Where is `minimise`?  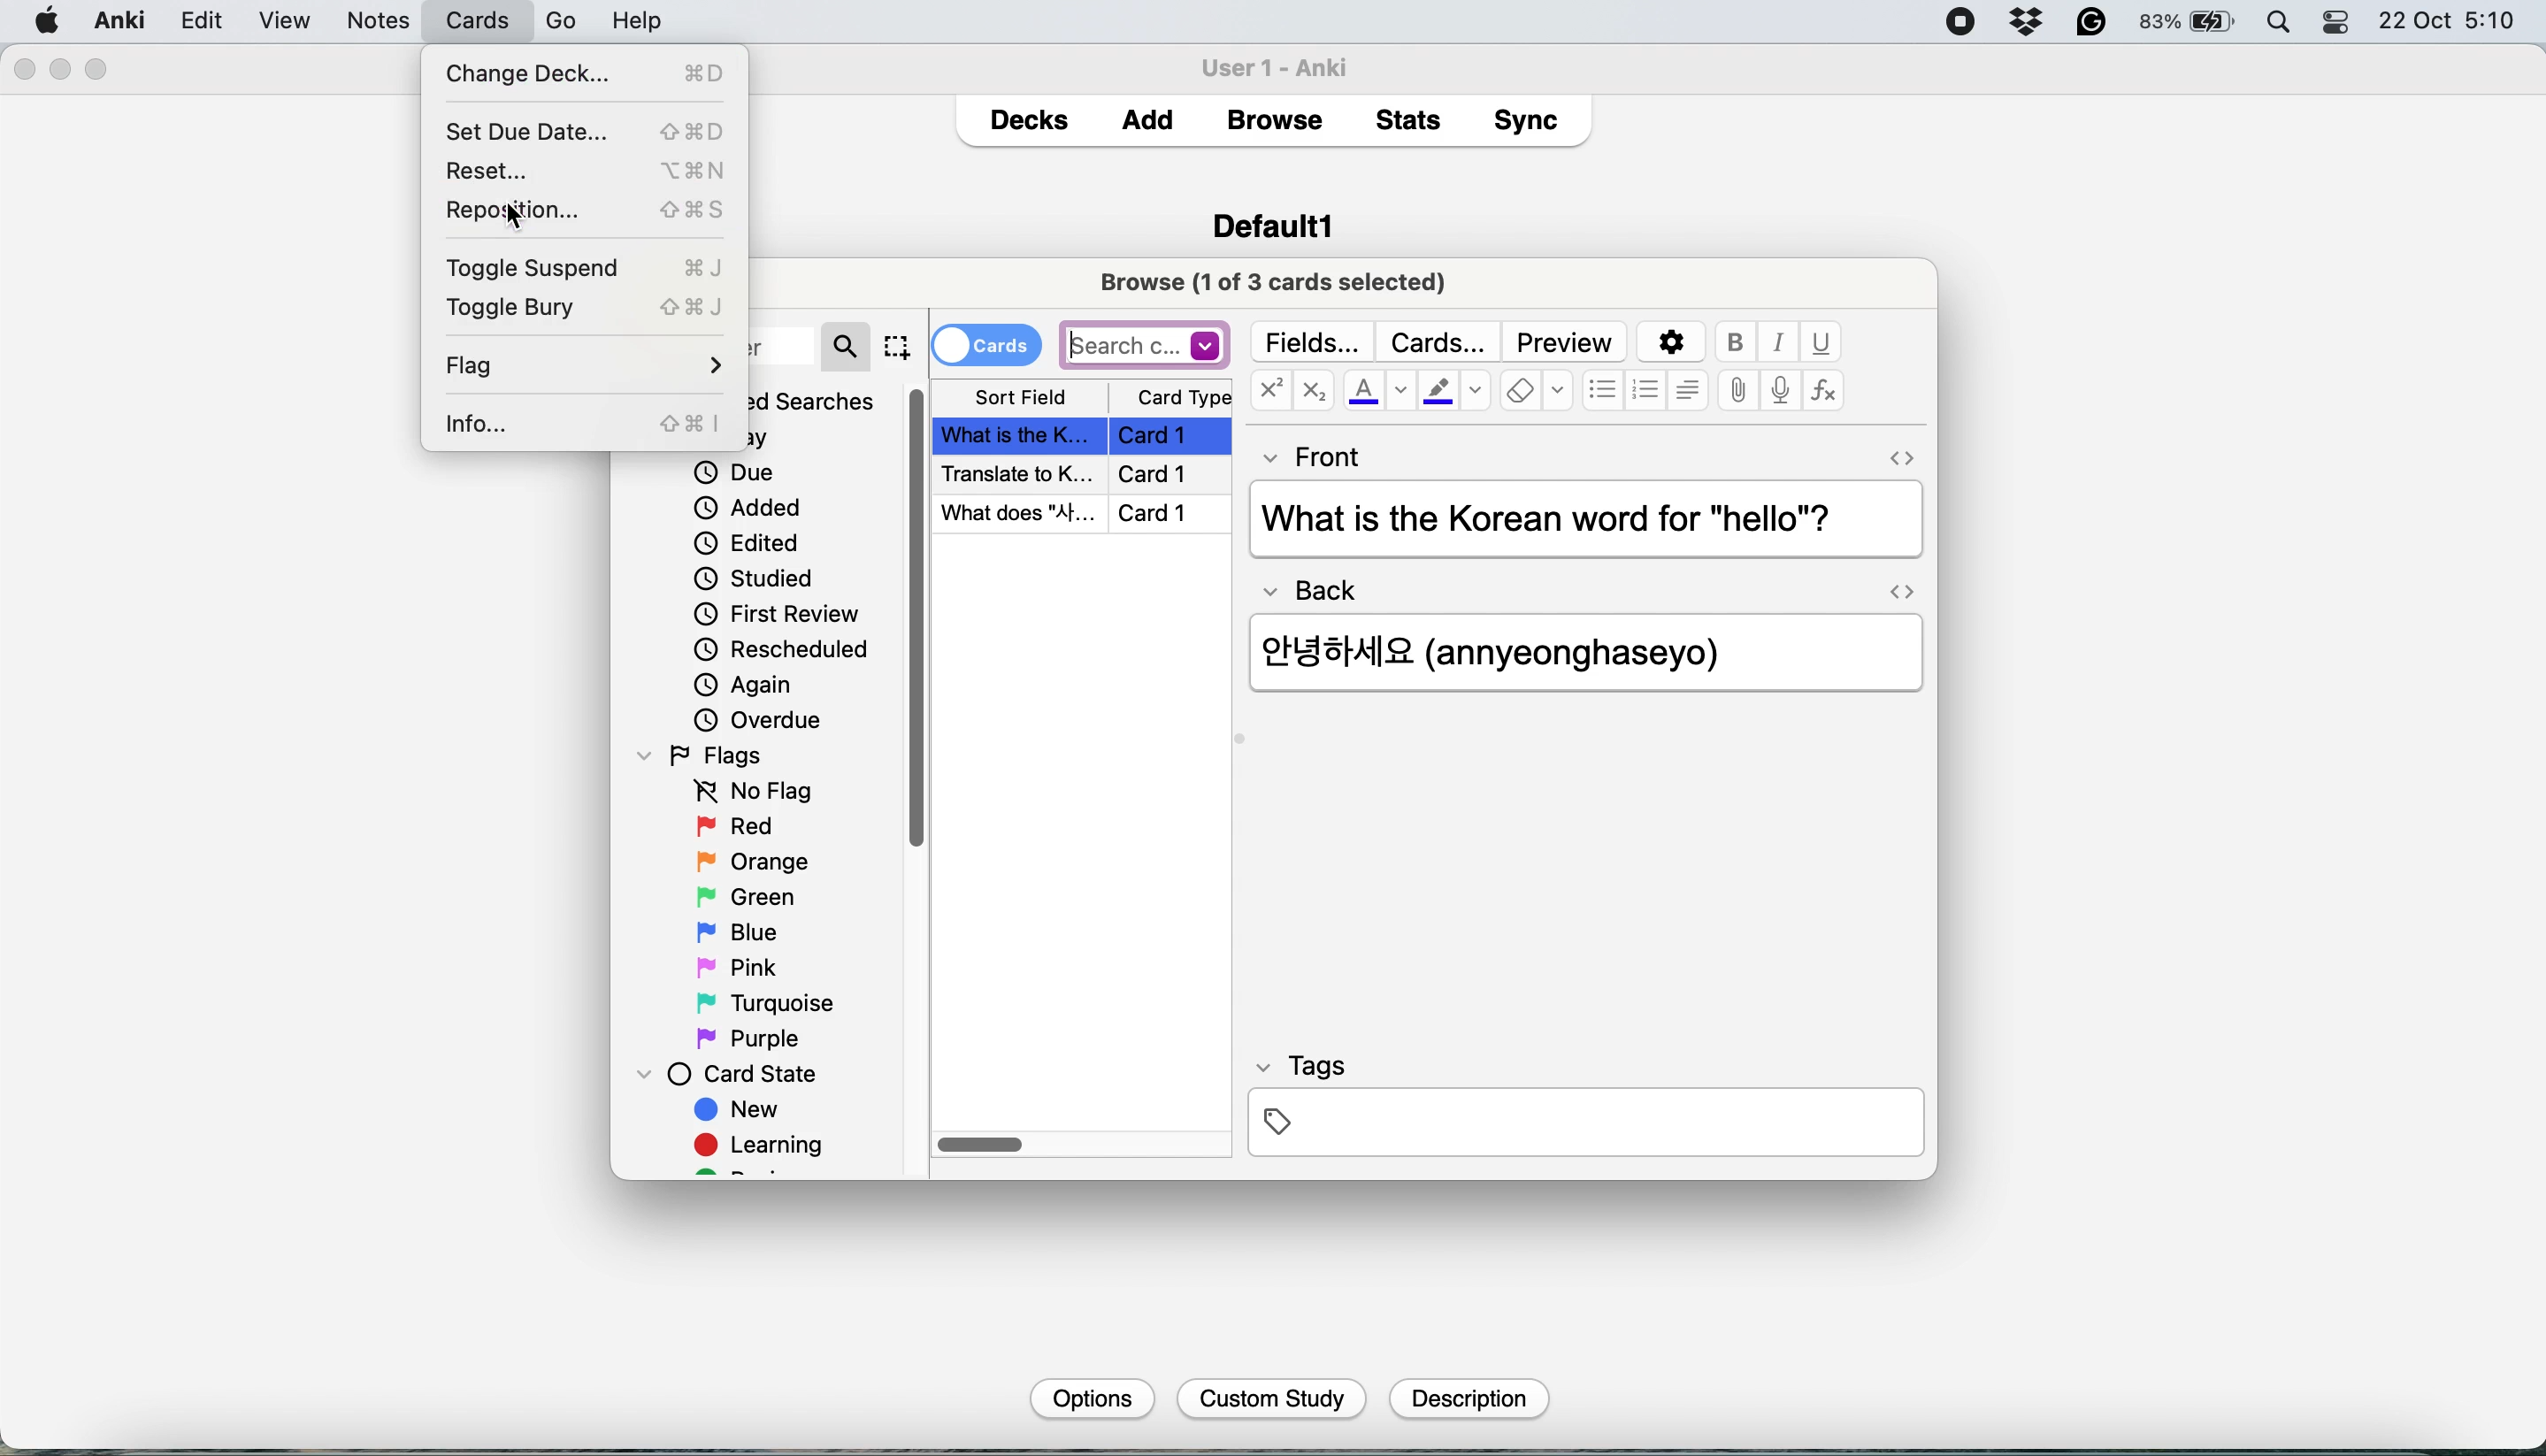
minimise is located at coordinates (61, 68).